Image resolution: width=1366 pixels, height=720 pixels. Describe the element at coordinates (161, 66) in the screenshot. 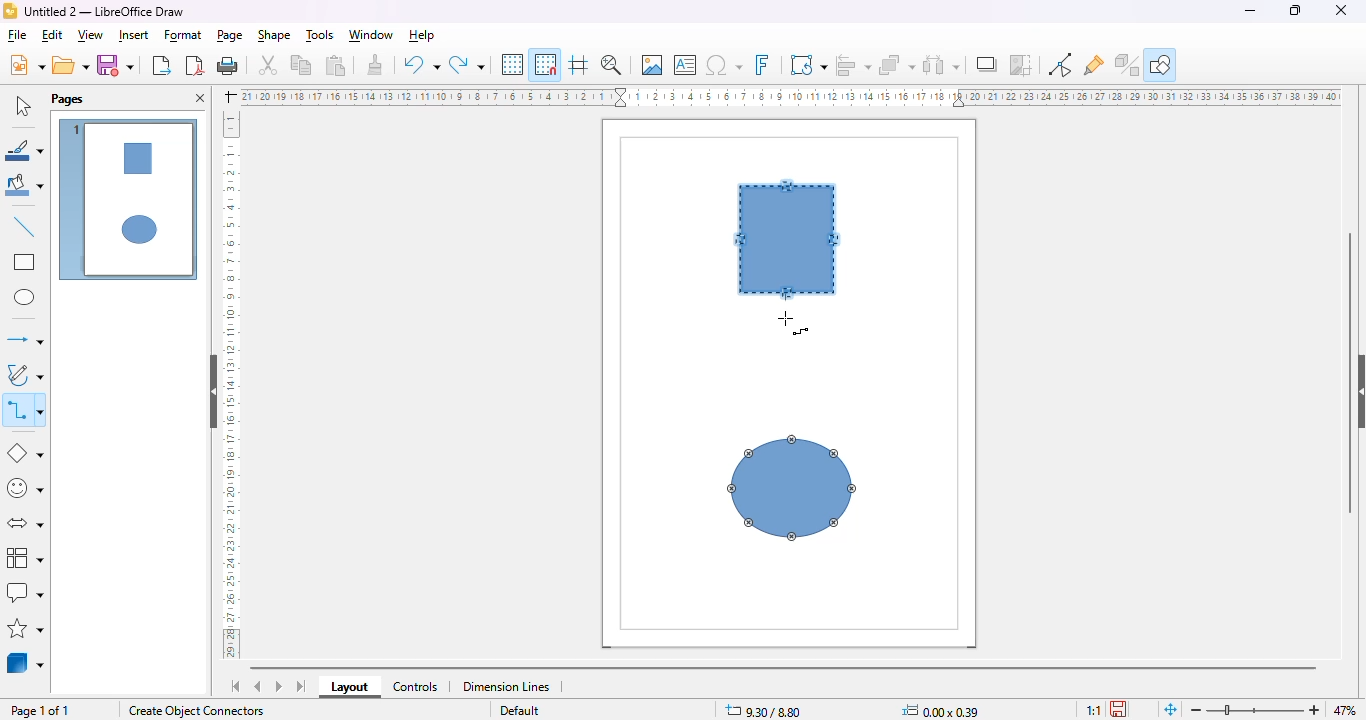

I see `export` at that location.